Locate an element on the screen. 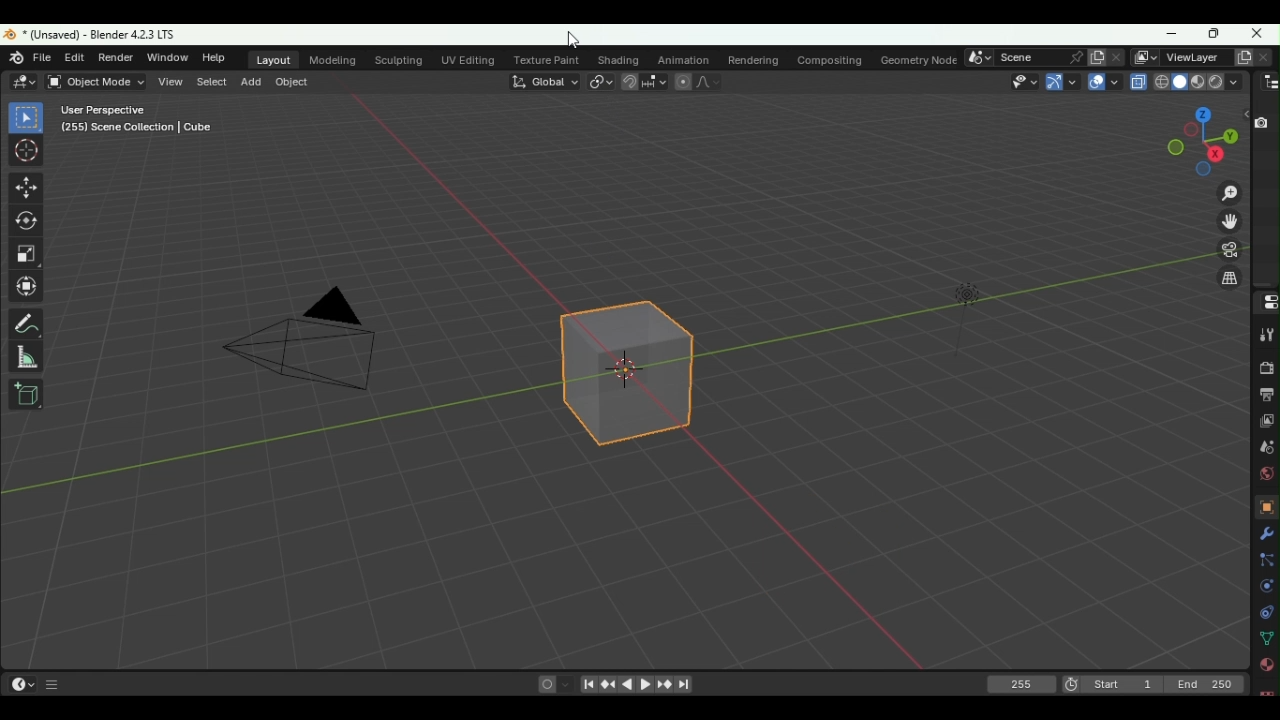 This screenshot has height=720, width=1280. Shading is located at coordinates (1234, 82).